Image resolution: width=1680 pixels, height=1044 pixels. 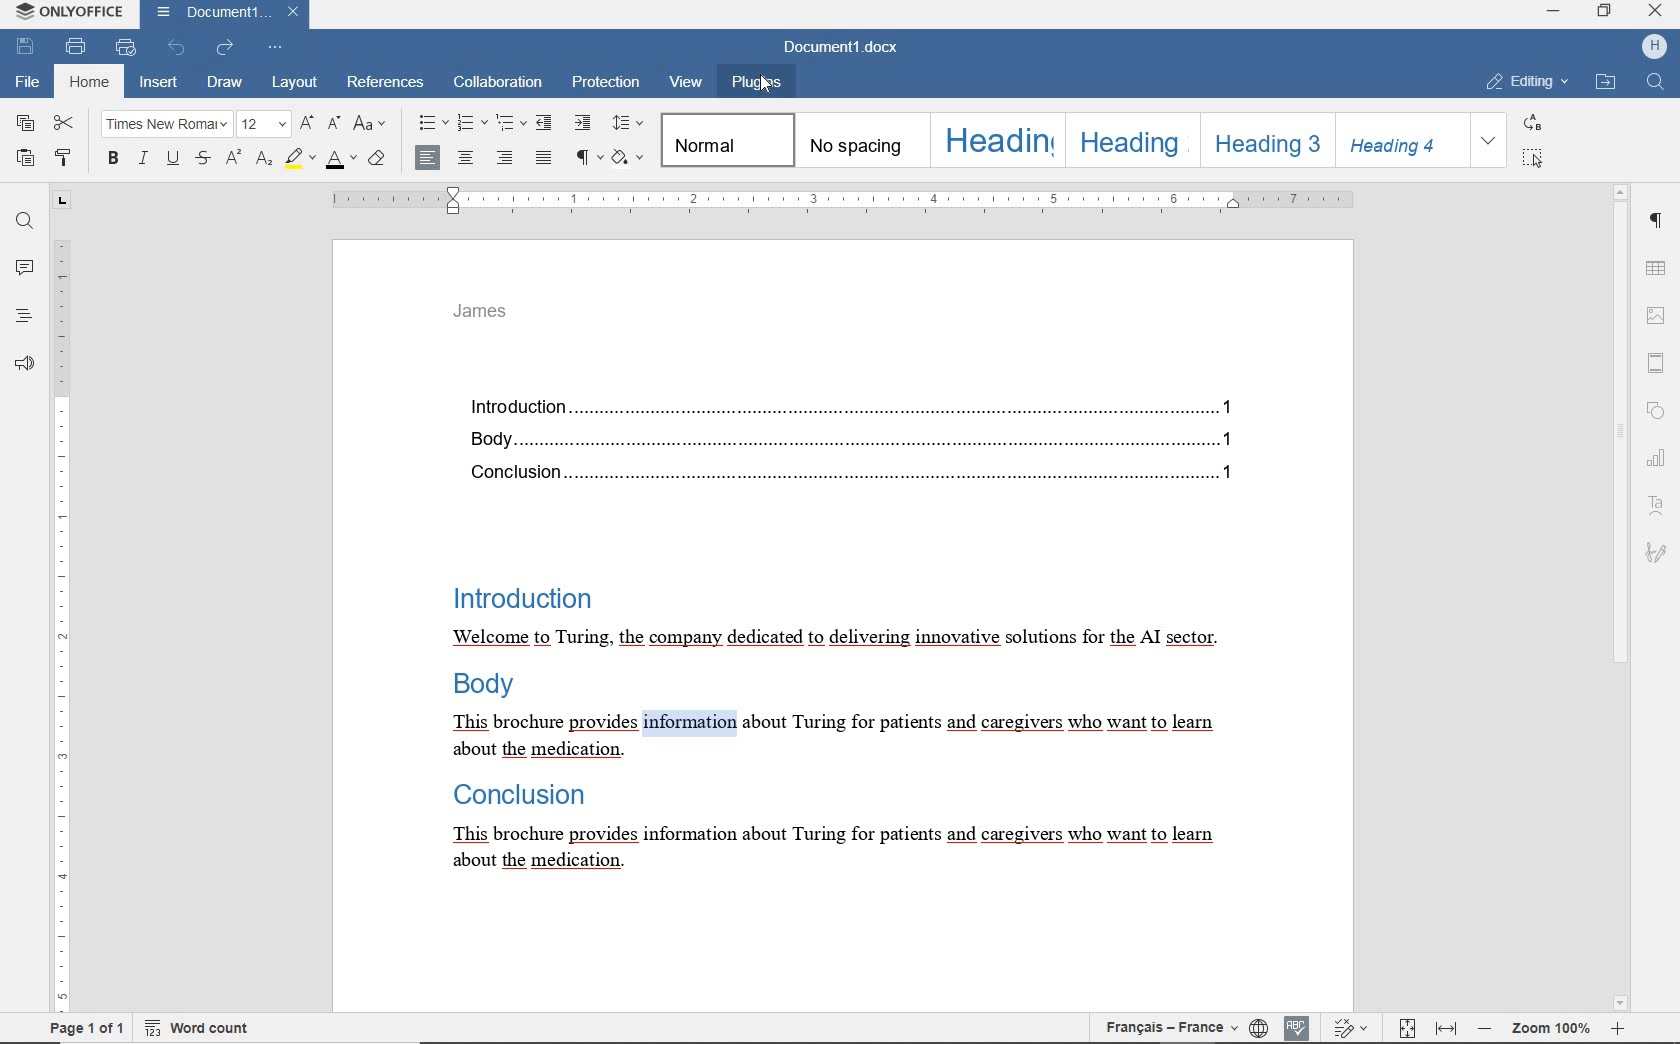 I want to click on FILE, so click(x=29, y=84).